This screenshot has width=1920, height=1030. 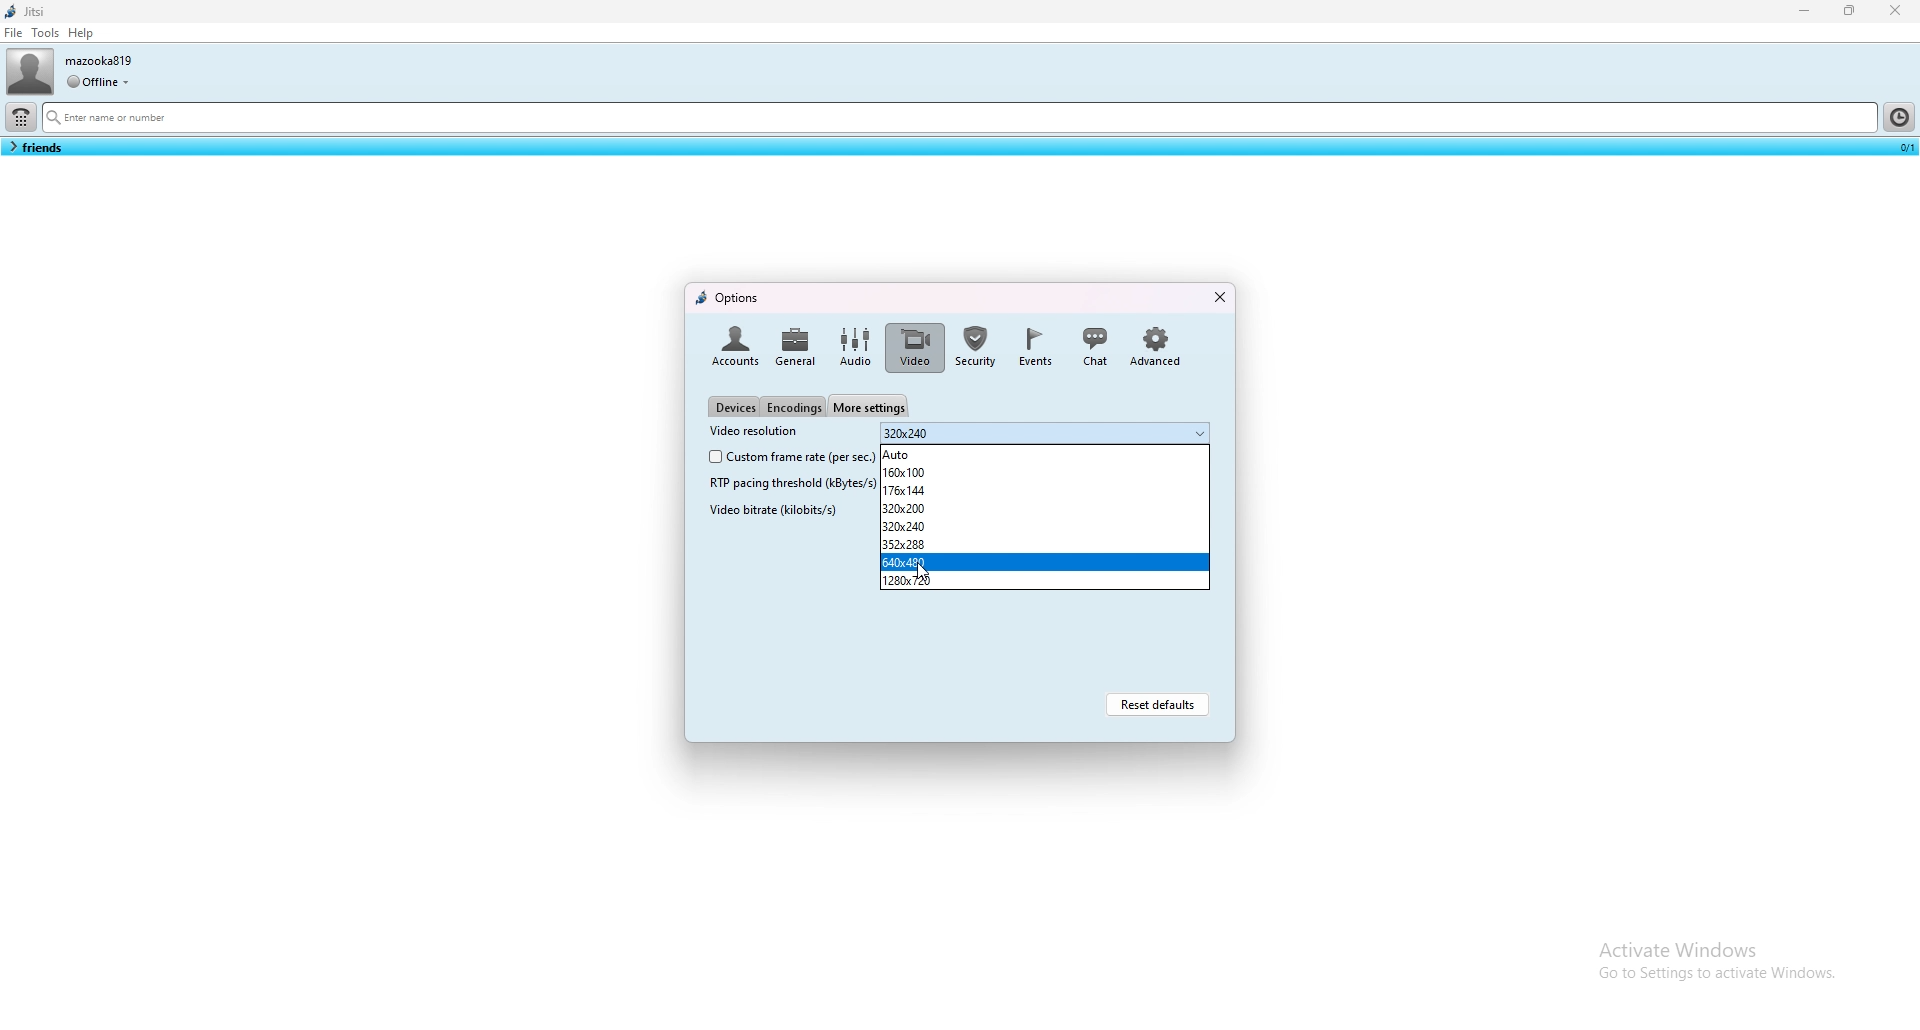 What do you see at coordinates (1903, 146) in the screenshot?
I see `selected` at bounding box center [1903, 146].